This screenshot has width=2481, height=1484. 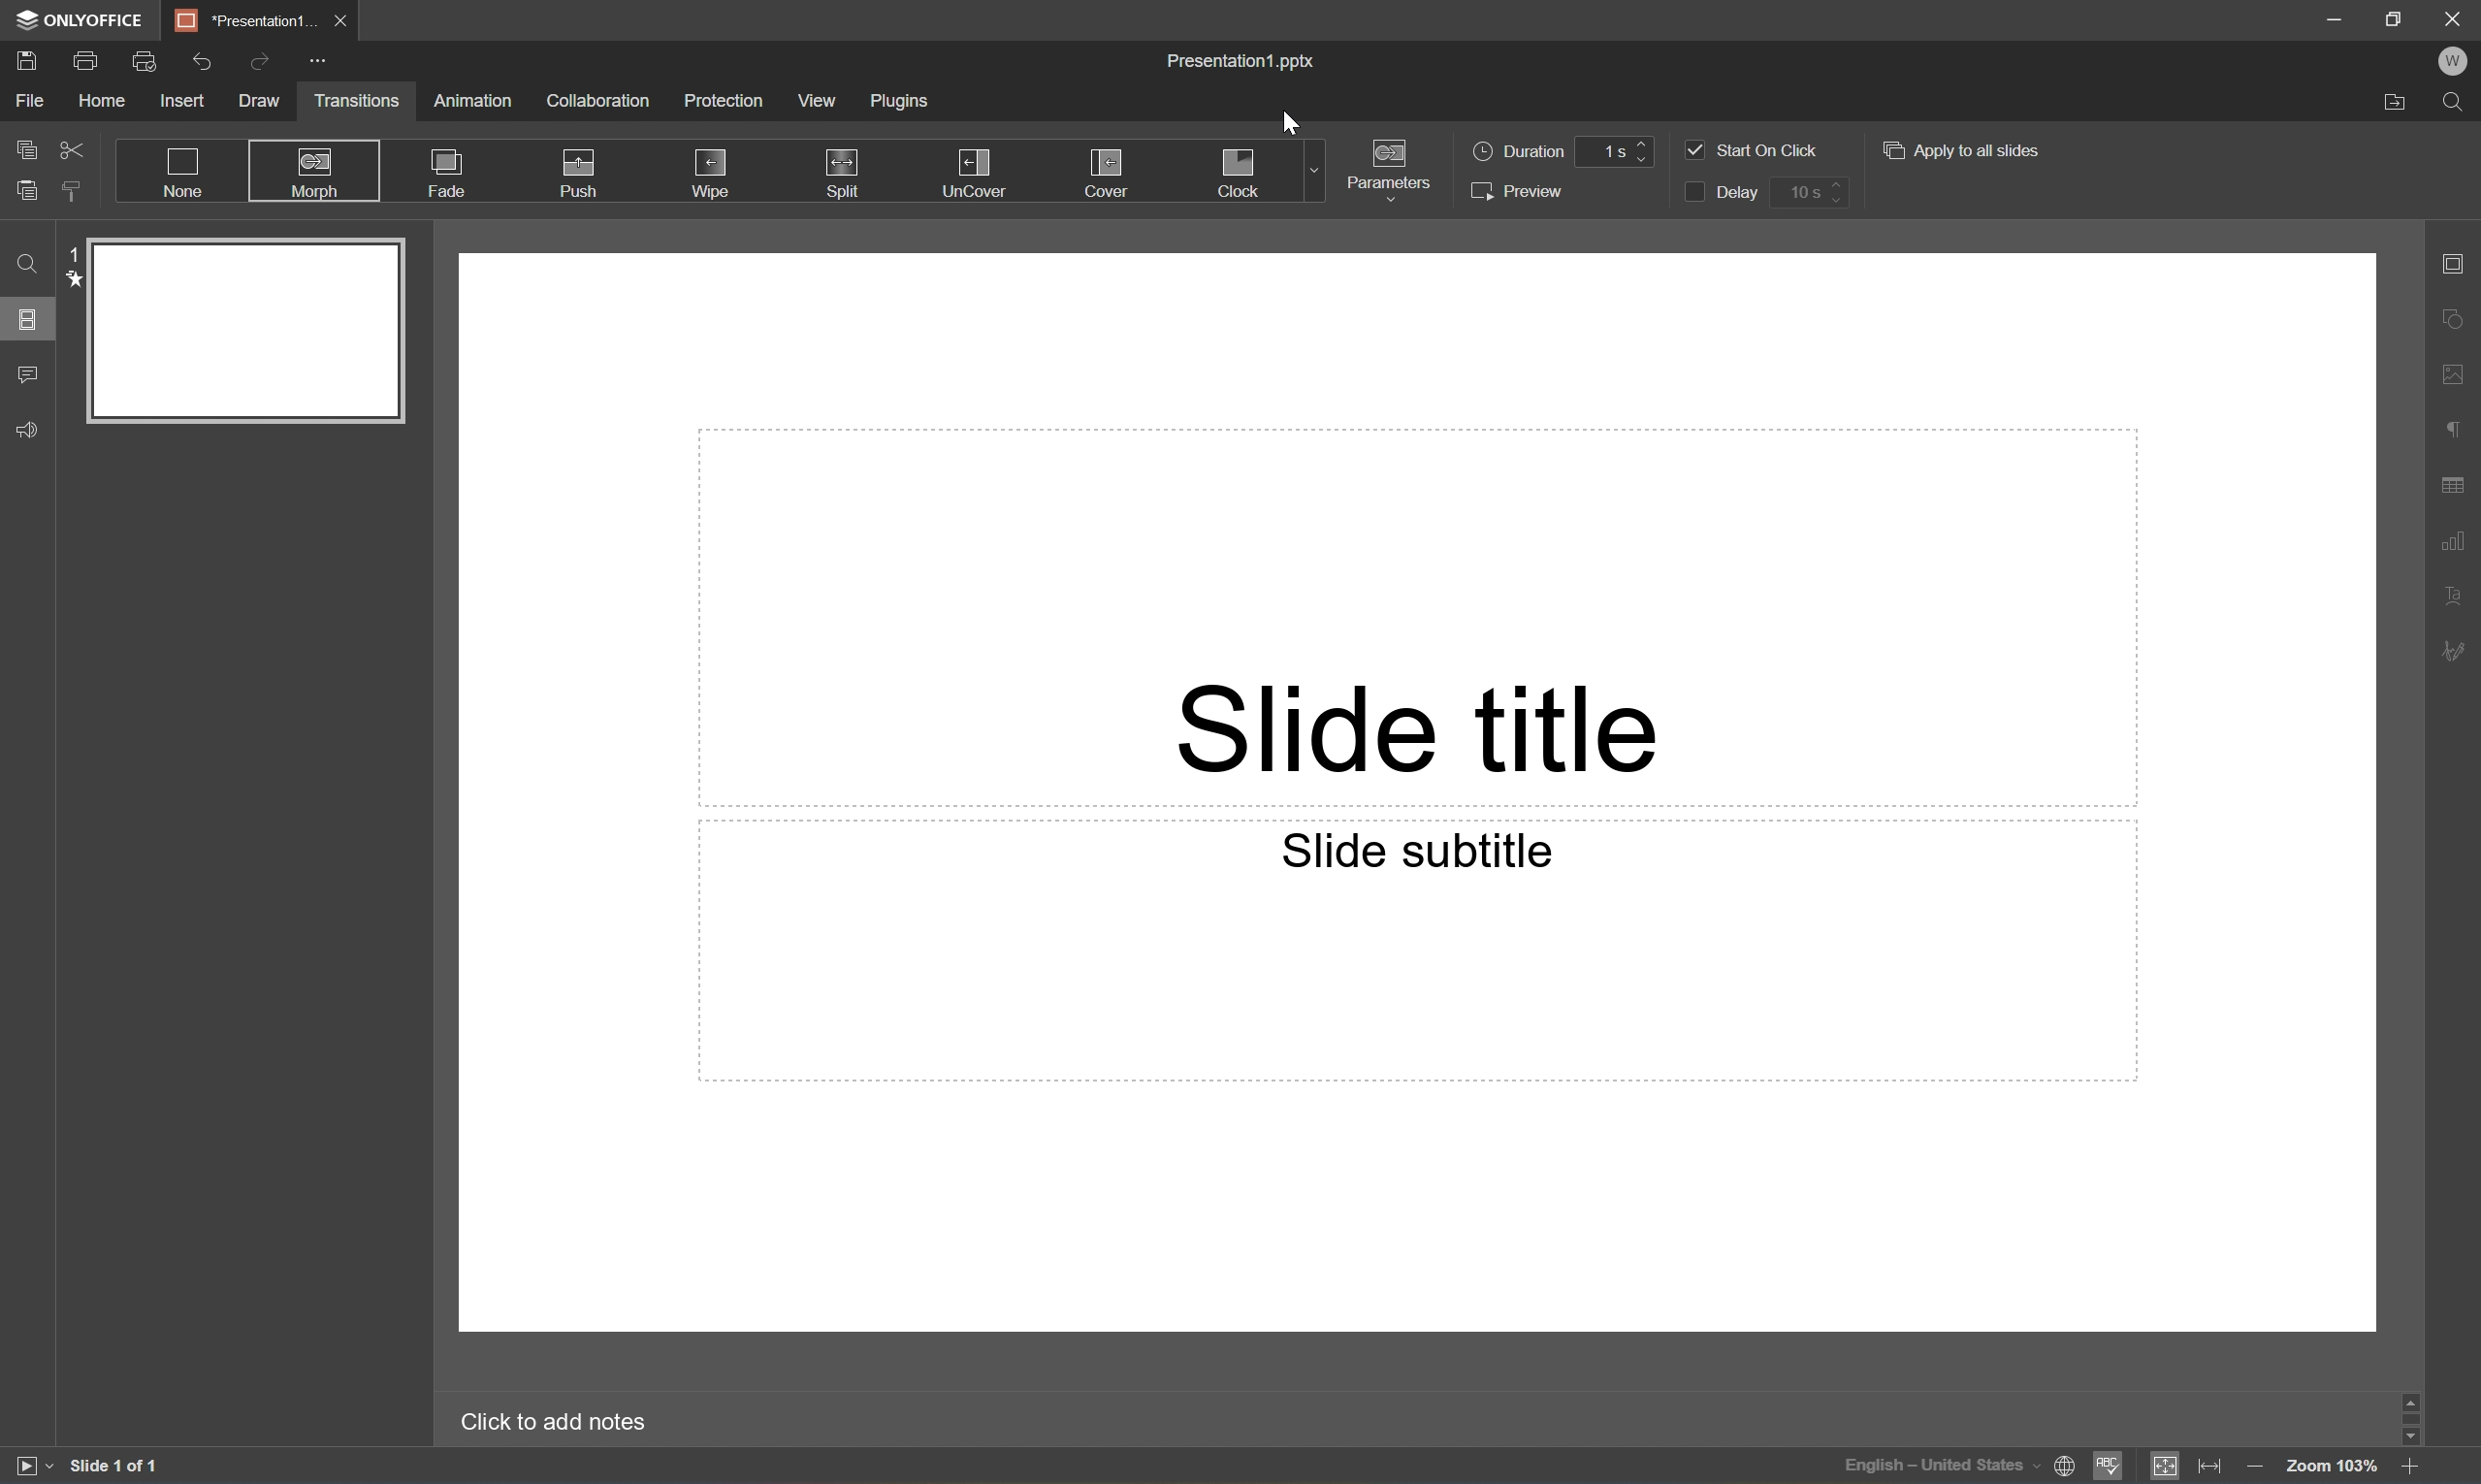 What do you see at coordinates (2459, 650) in the screenshot?
I see `Signature settings` at bounding box center [2459, 650].